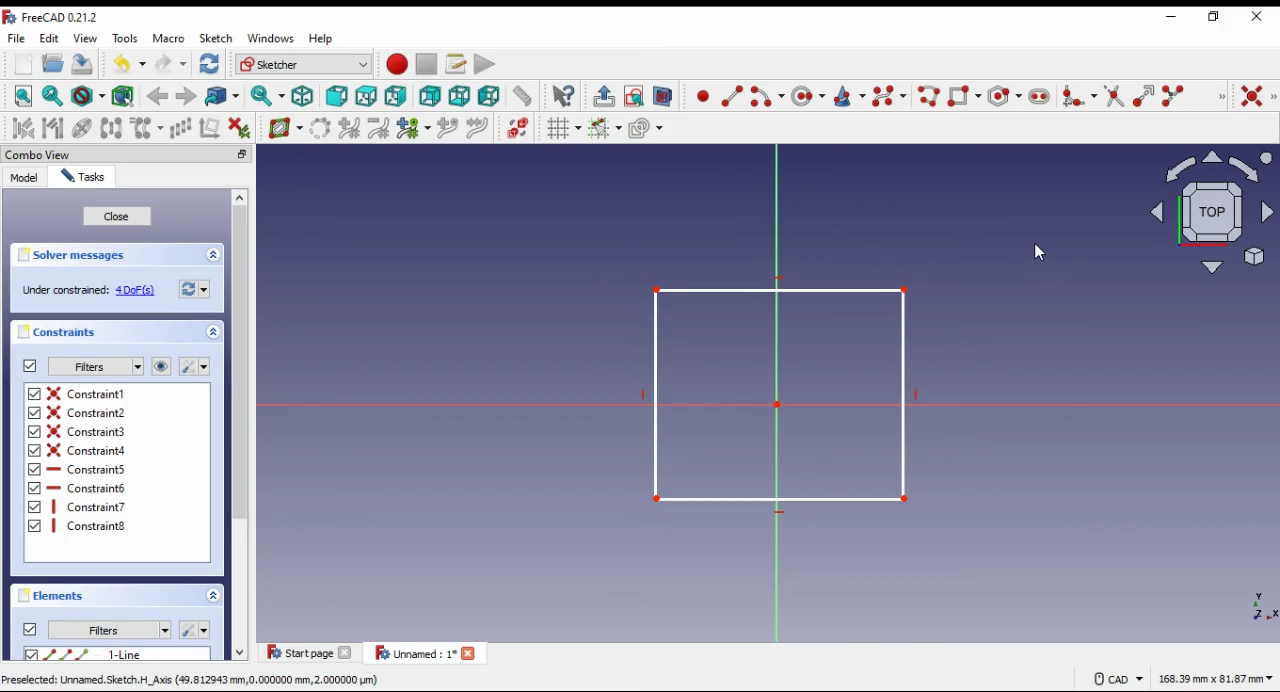 This screenshot has height=692, width=1280. I want to click on sketch, so click(217, 39).